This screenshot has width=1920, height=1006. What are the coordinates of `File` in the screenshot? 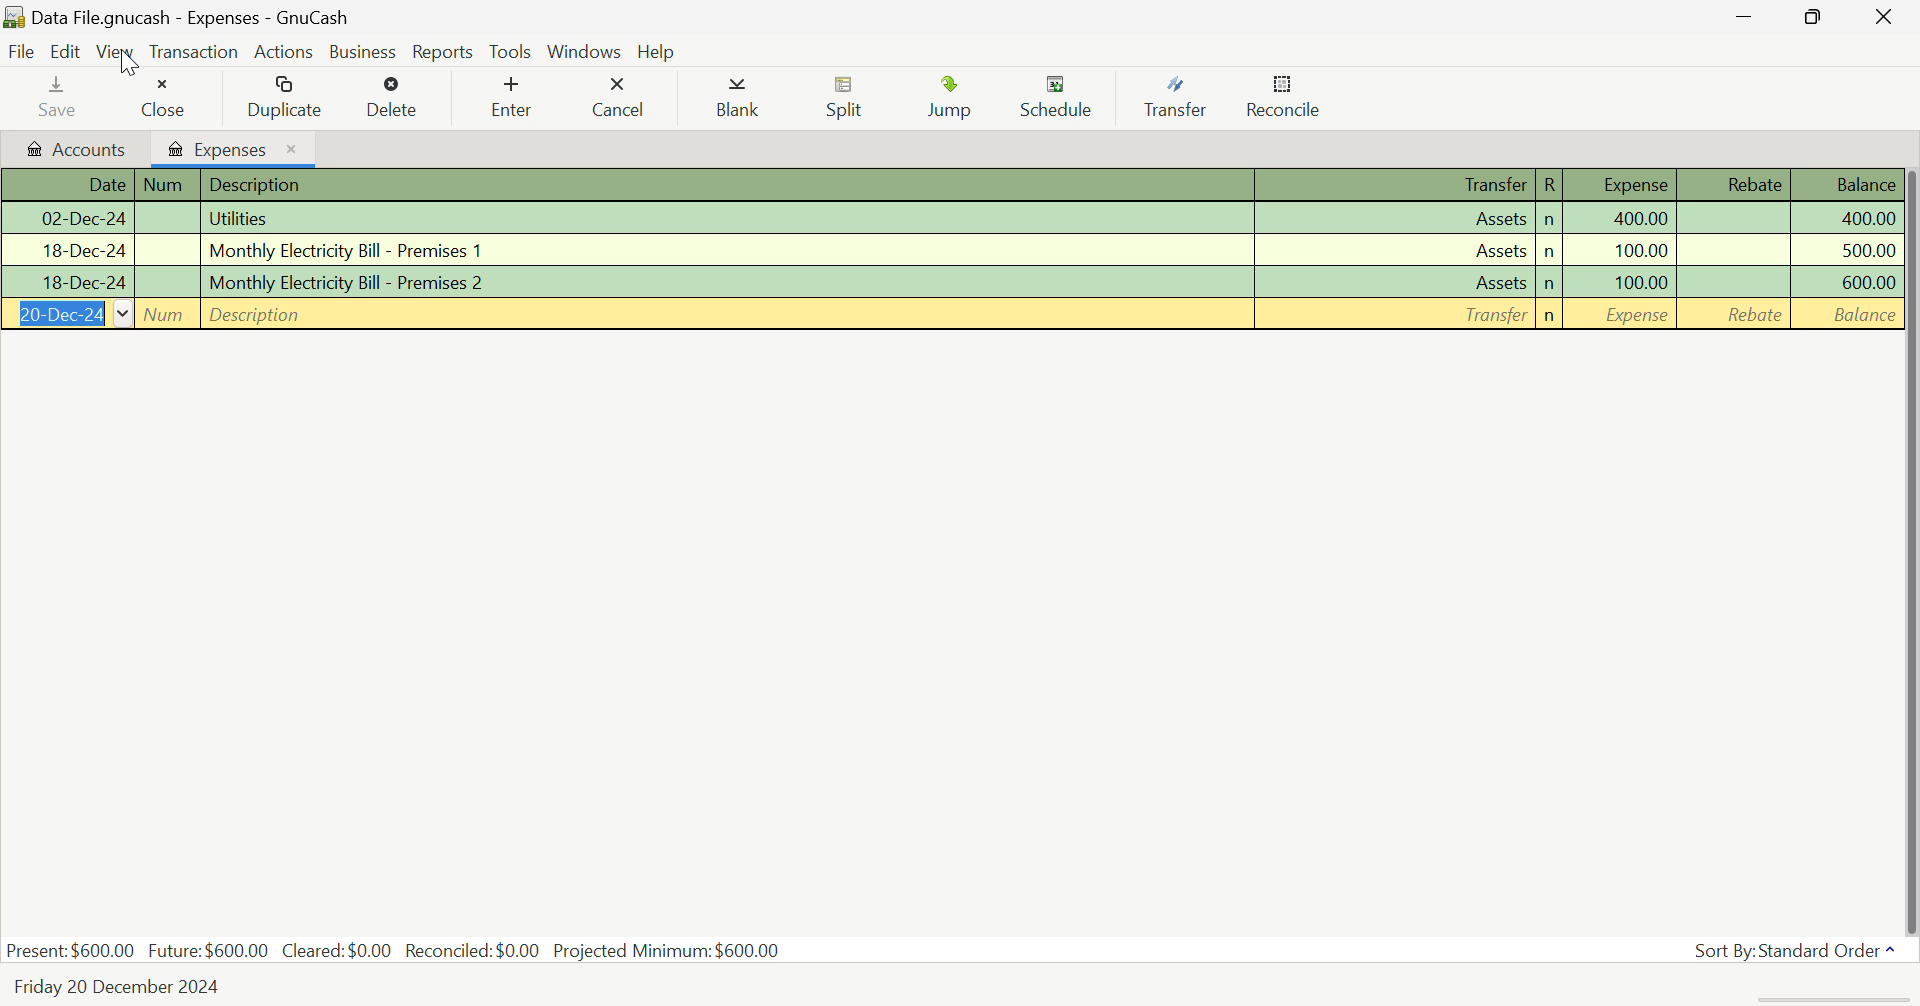 It's located at (22, 52).